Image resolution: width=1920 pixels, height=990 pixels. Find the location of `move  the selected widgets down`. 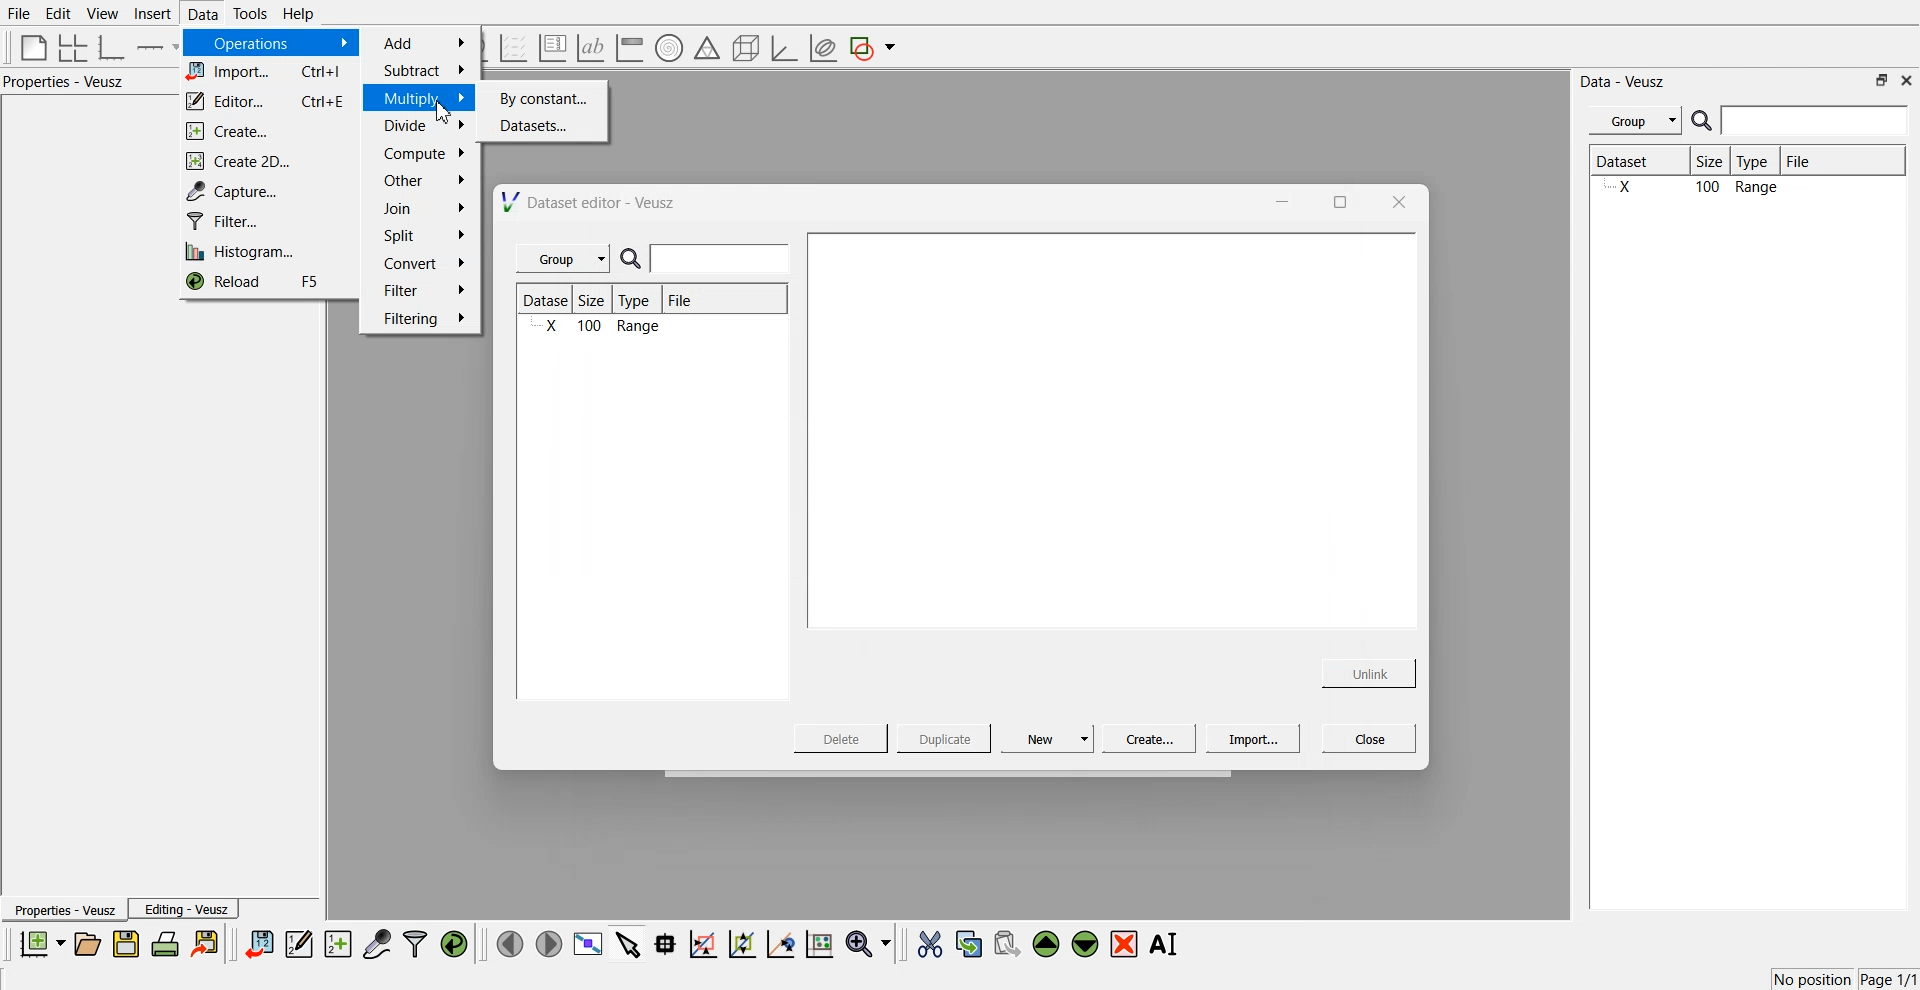

move  the selected widgets down is located at coordinates (1085, 942).